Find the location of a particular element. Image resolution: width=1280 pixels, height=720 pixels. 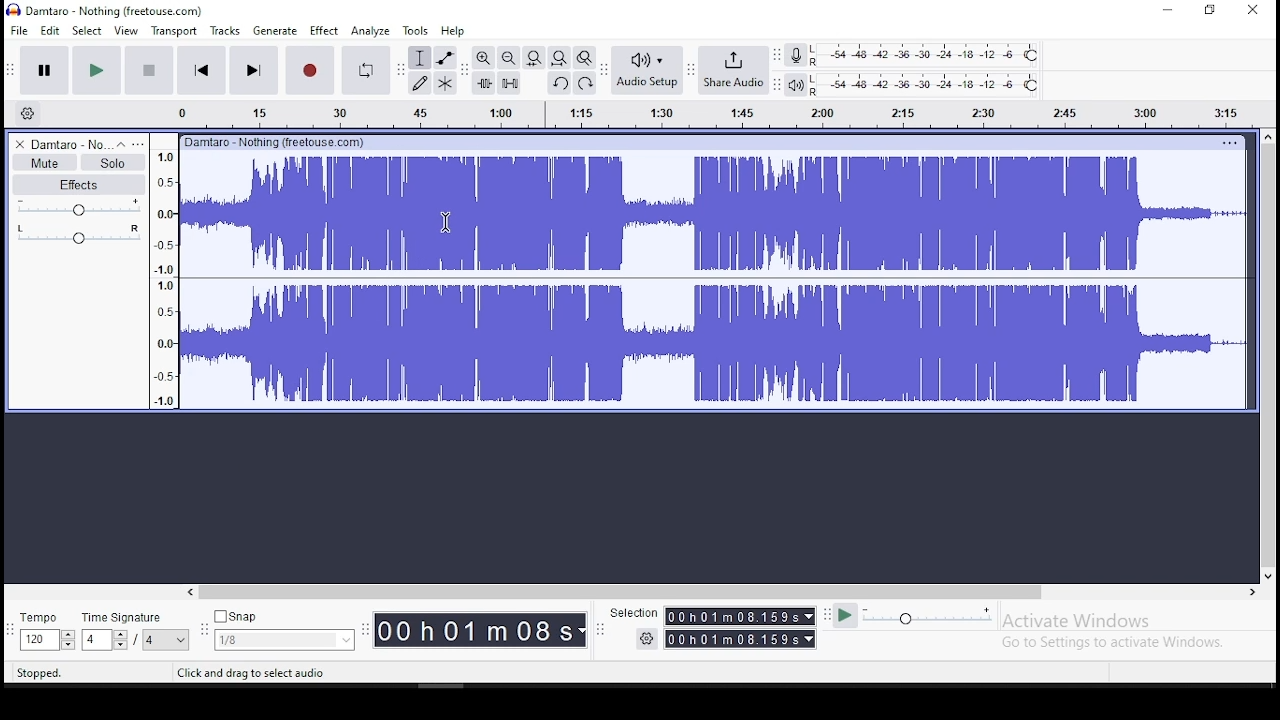

pan is located at coordinates (78, 233).